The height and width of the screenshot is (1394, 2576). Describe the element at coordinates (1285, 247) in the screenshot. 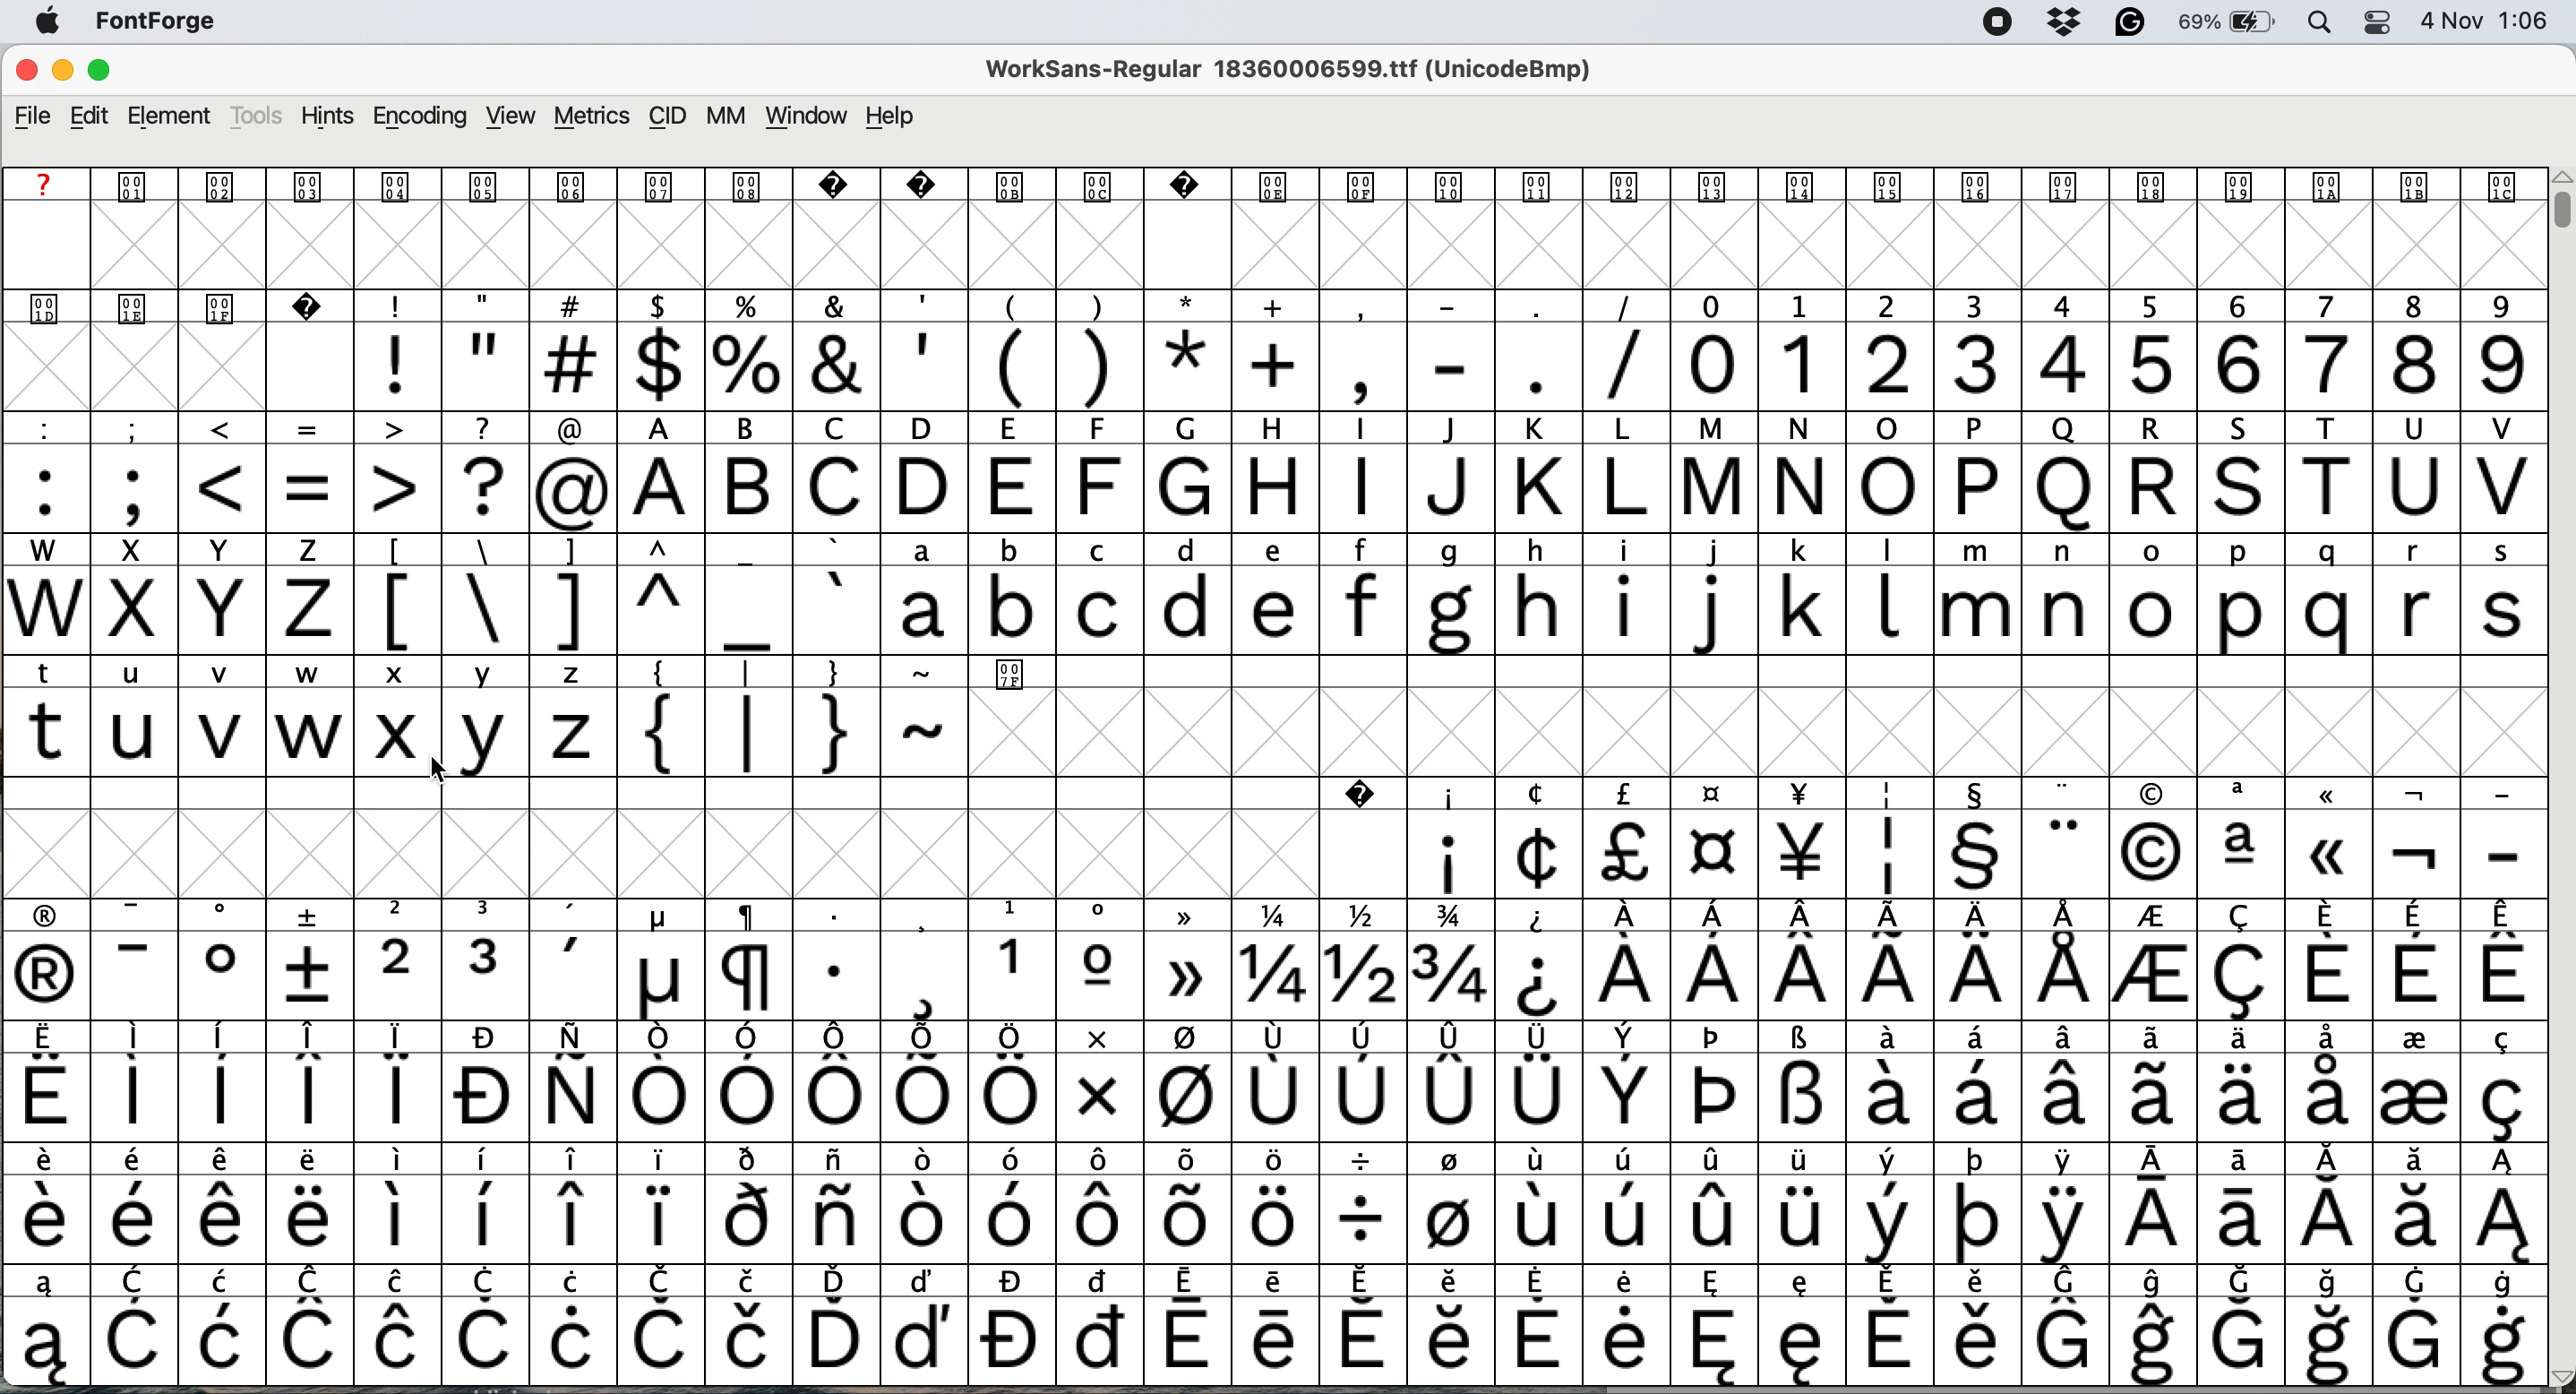

I see `glyph grid` at that location.